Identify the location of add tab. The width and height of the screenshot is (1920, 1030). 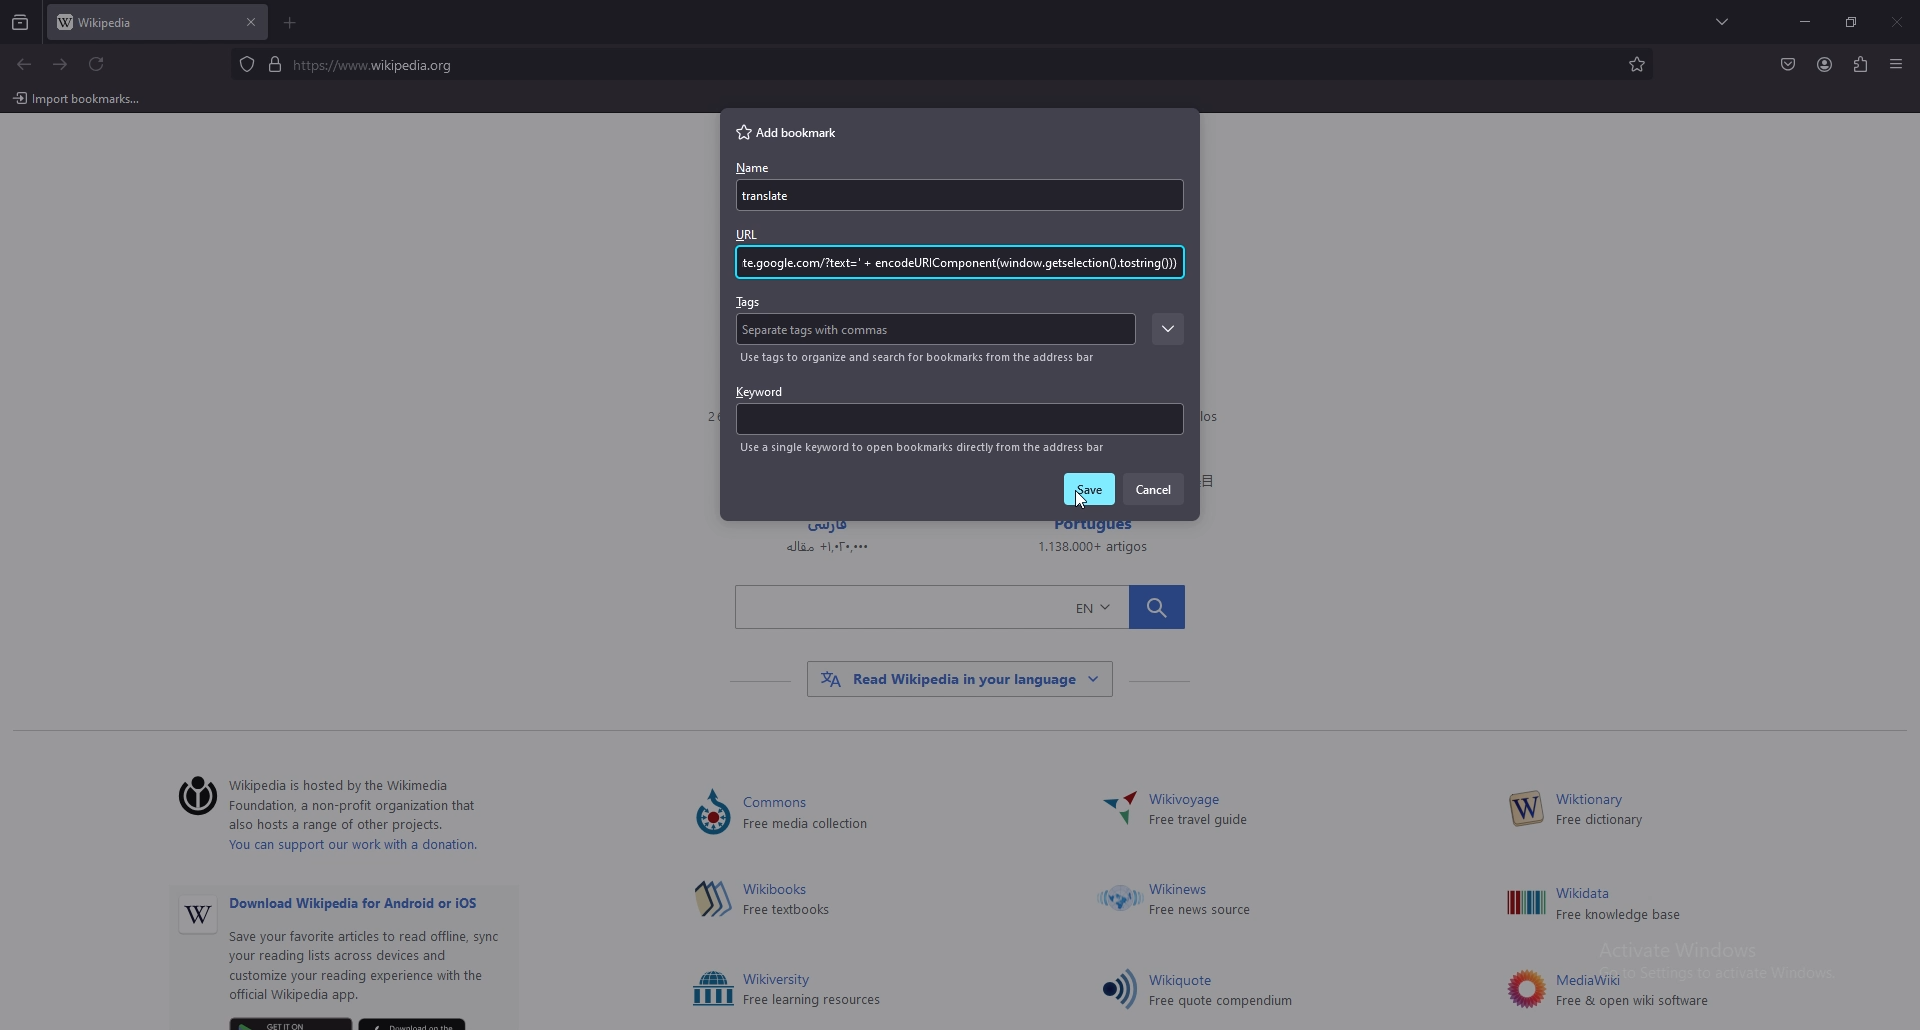
(292, 23).